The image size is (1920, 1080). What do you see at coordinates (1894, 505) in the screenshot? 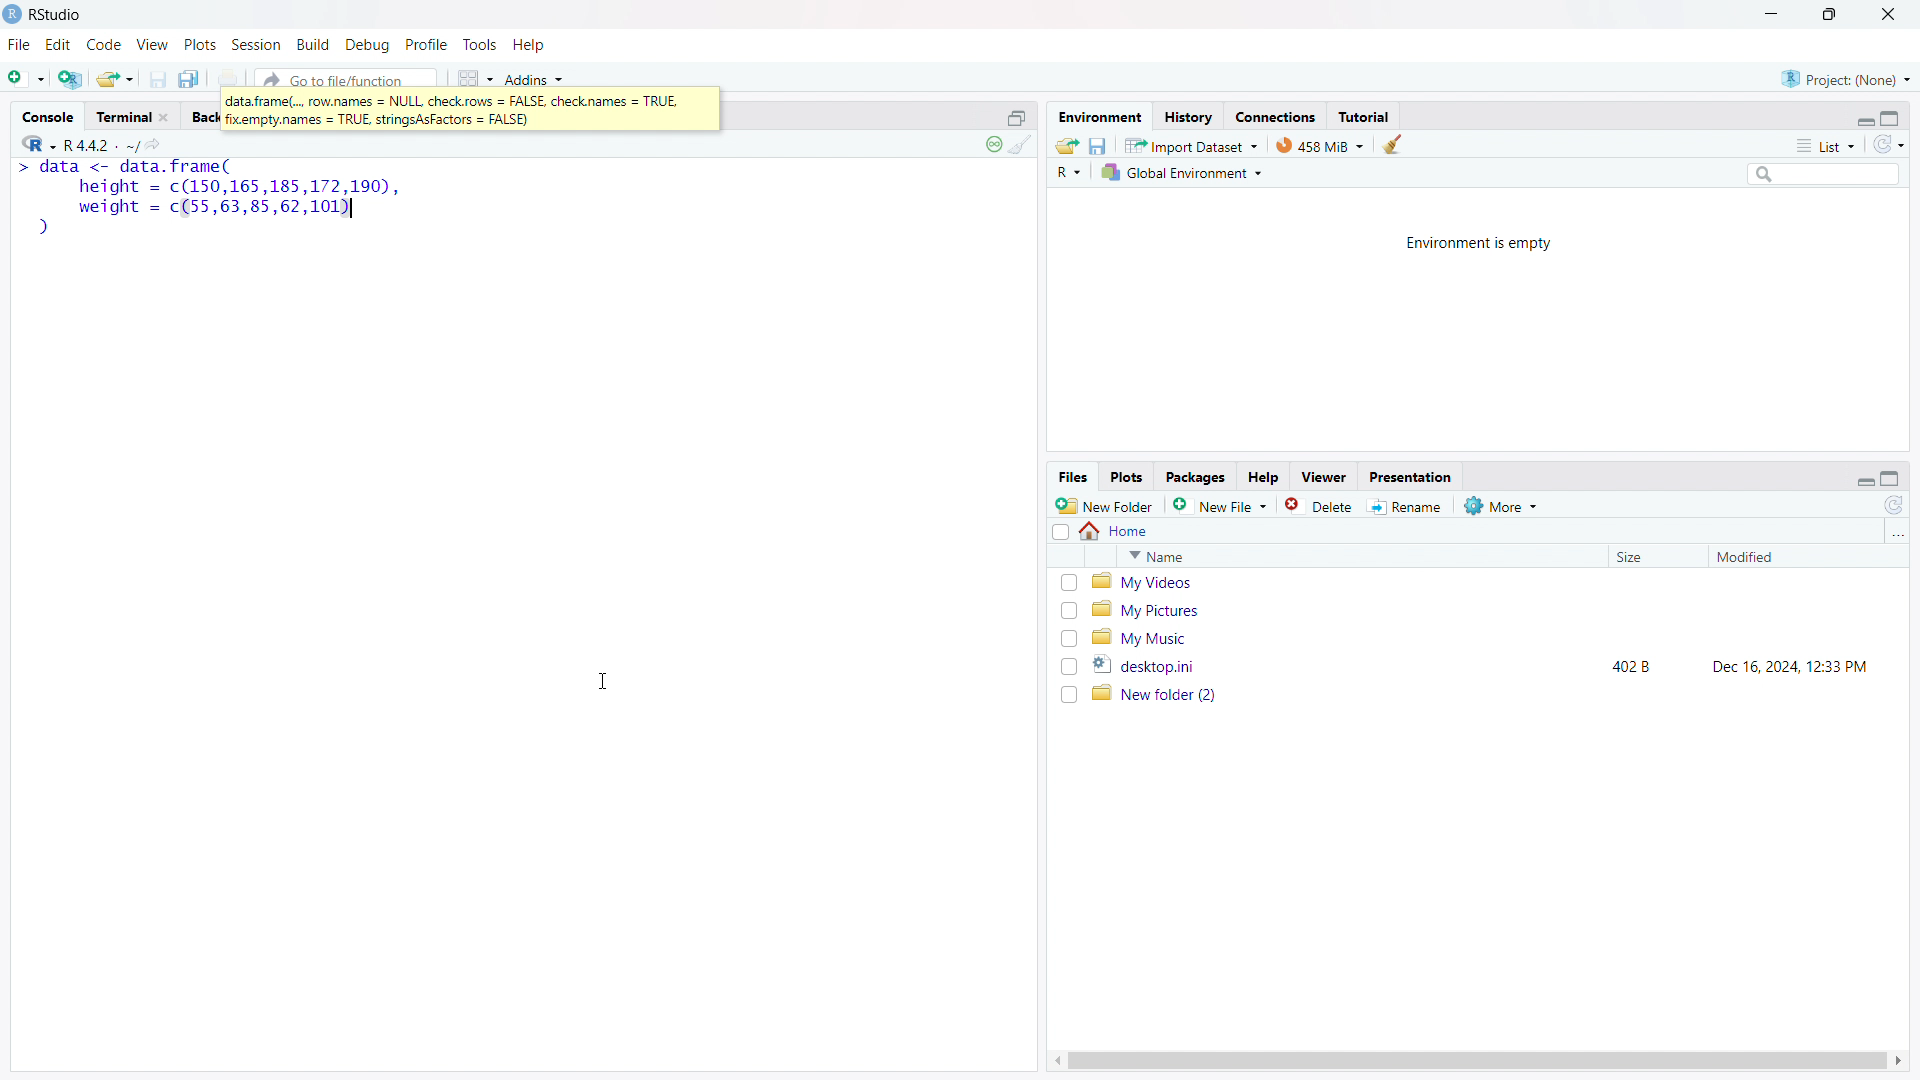
I see `refresh` at bounding box center [1894, 505].